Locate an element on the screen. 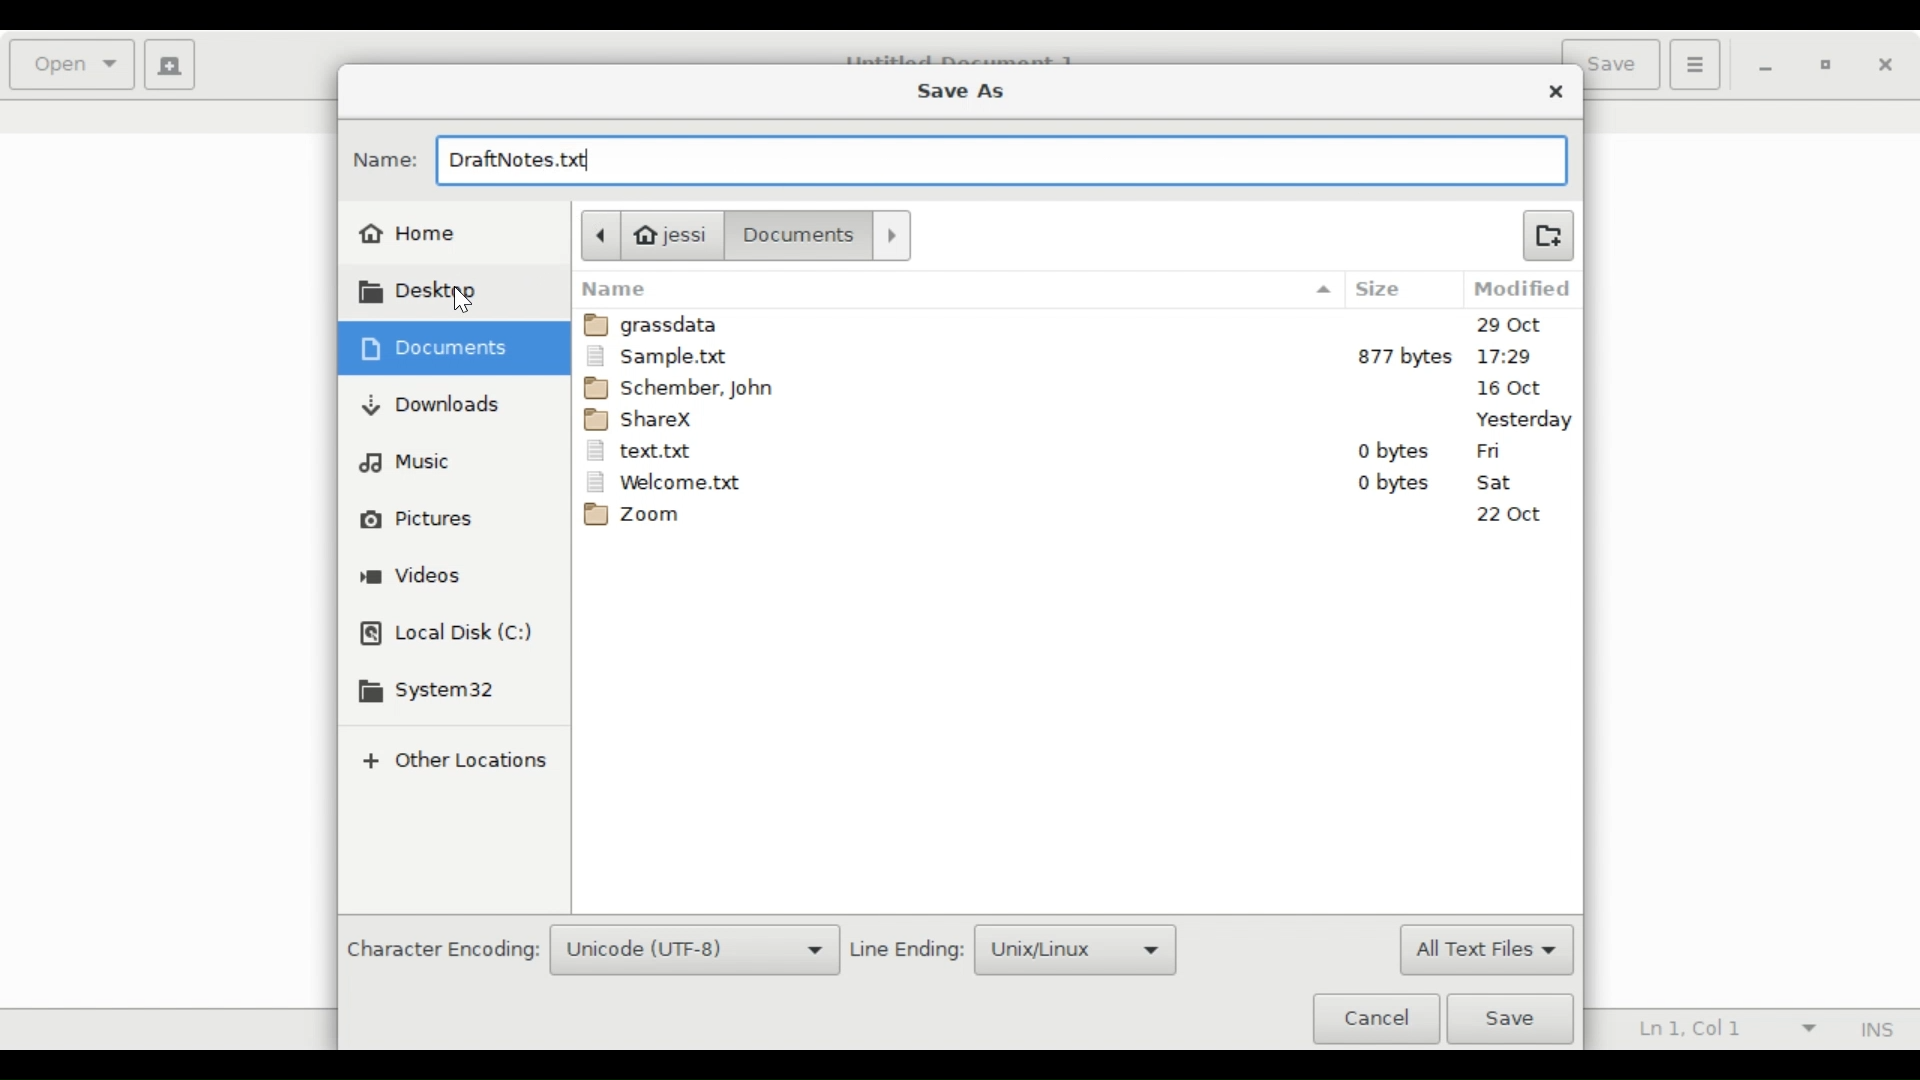 The width and height of the screenshot is (1920, 1080). Open is located at coordinates (74, 65).